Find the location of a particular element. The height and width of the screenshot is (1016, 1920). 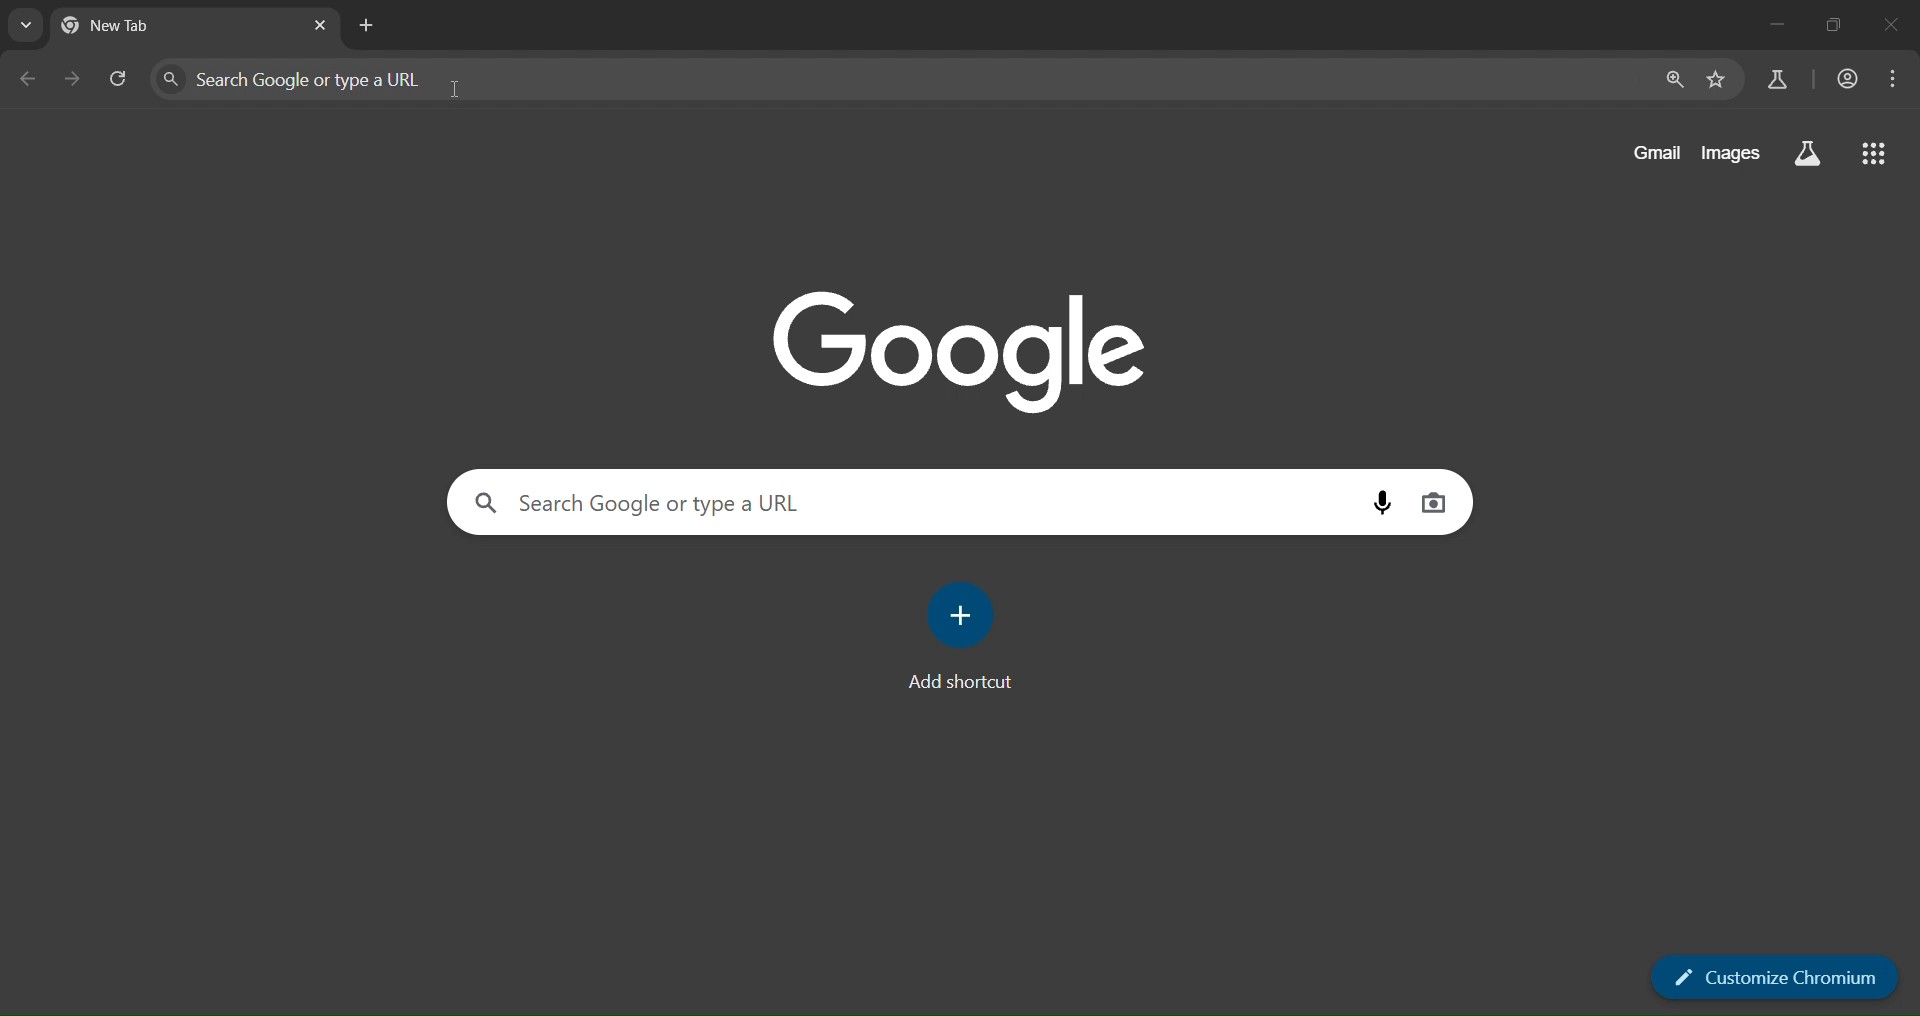

search labs is located at coordinates (25, 28).